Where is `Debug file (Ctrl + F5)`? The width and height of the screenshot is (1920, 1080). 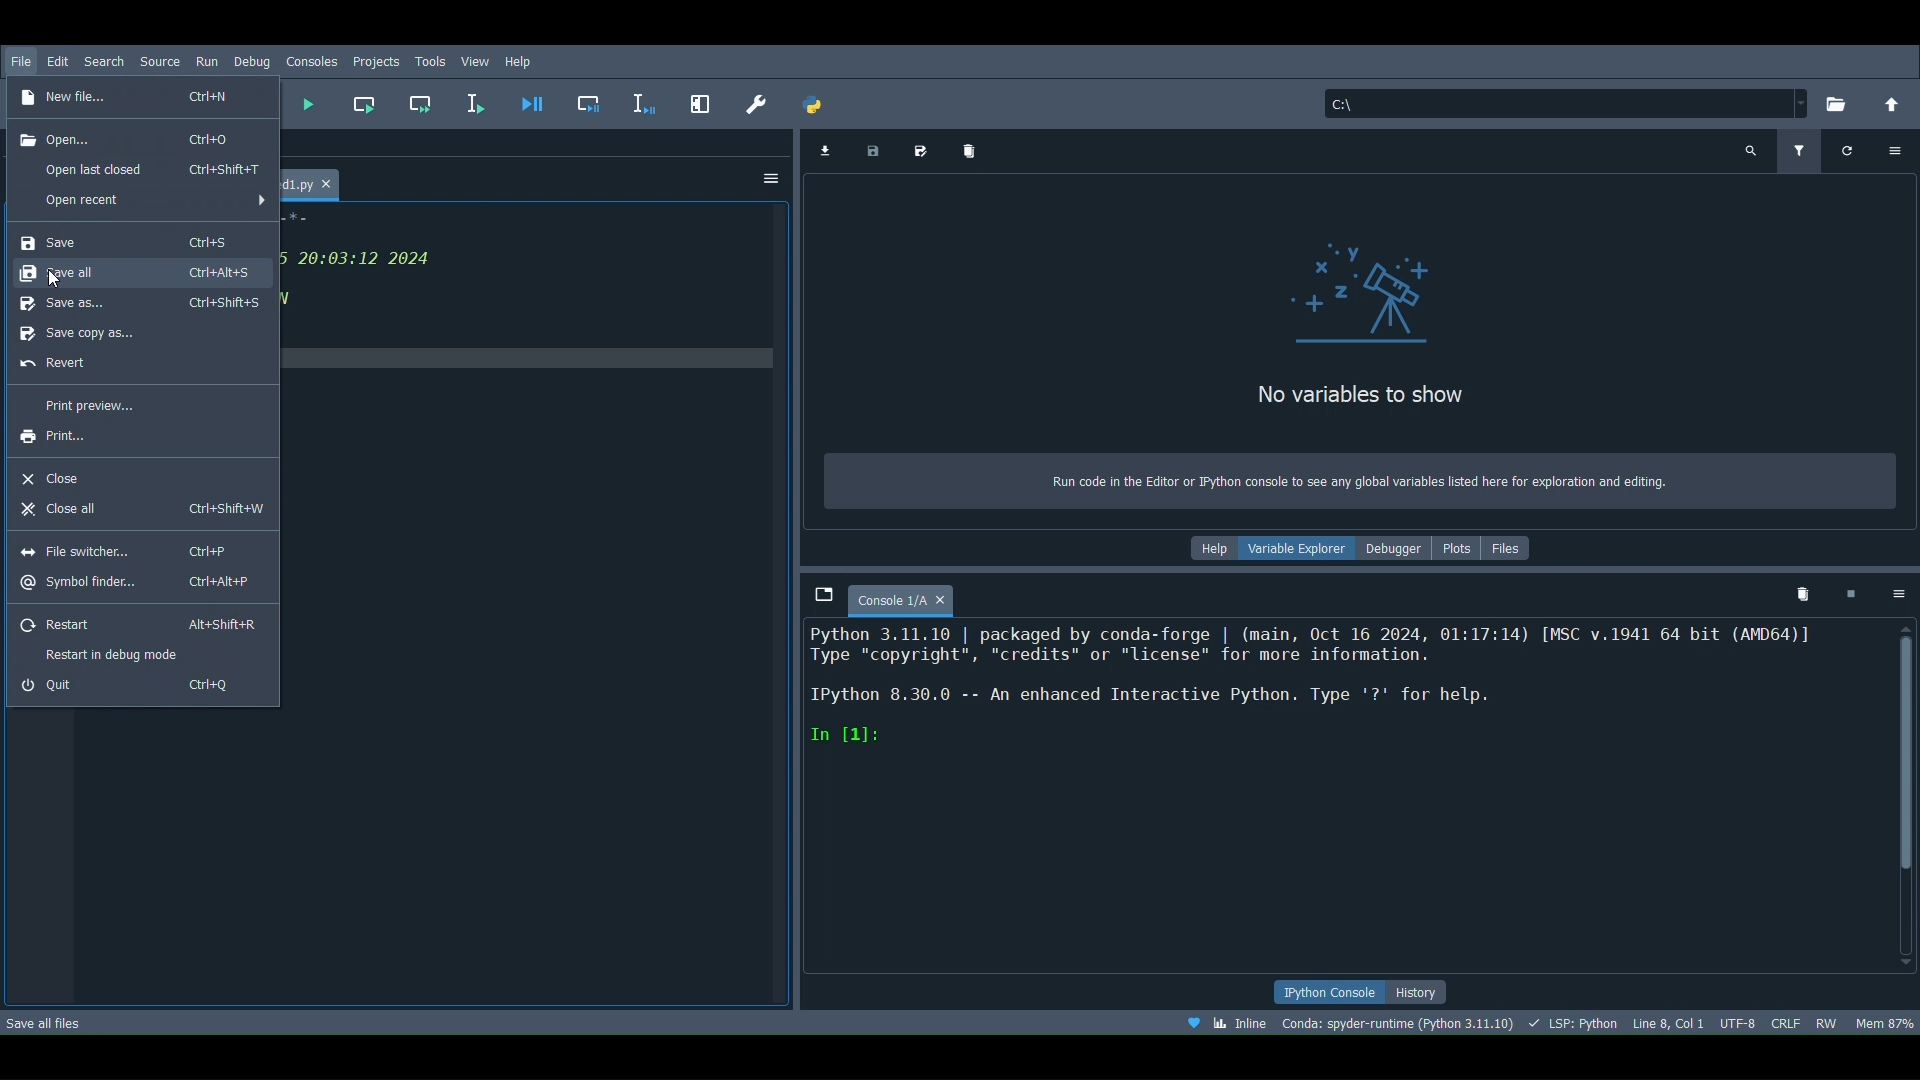
Debug file (Ctrl + F5) is located at coordinates (532, 100).